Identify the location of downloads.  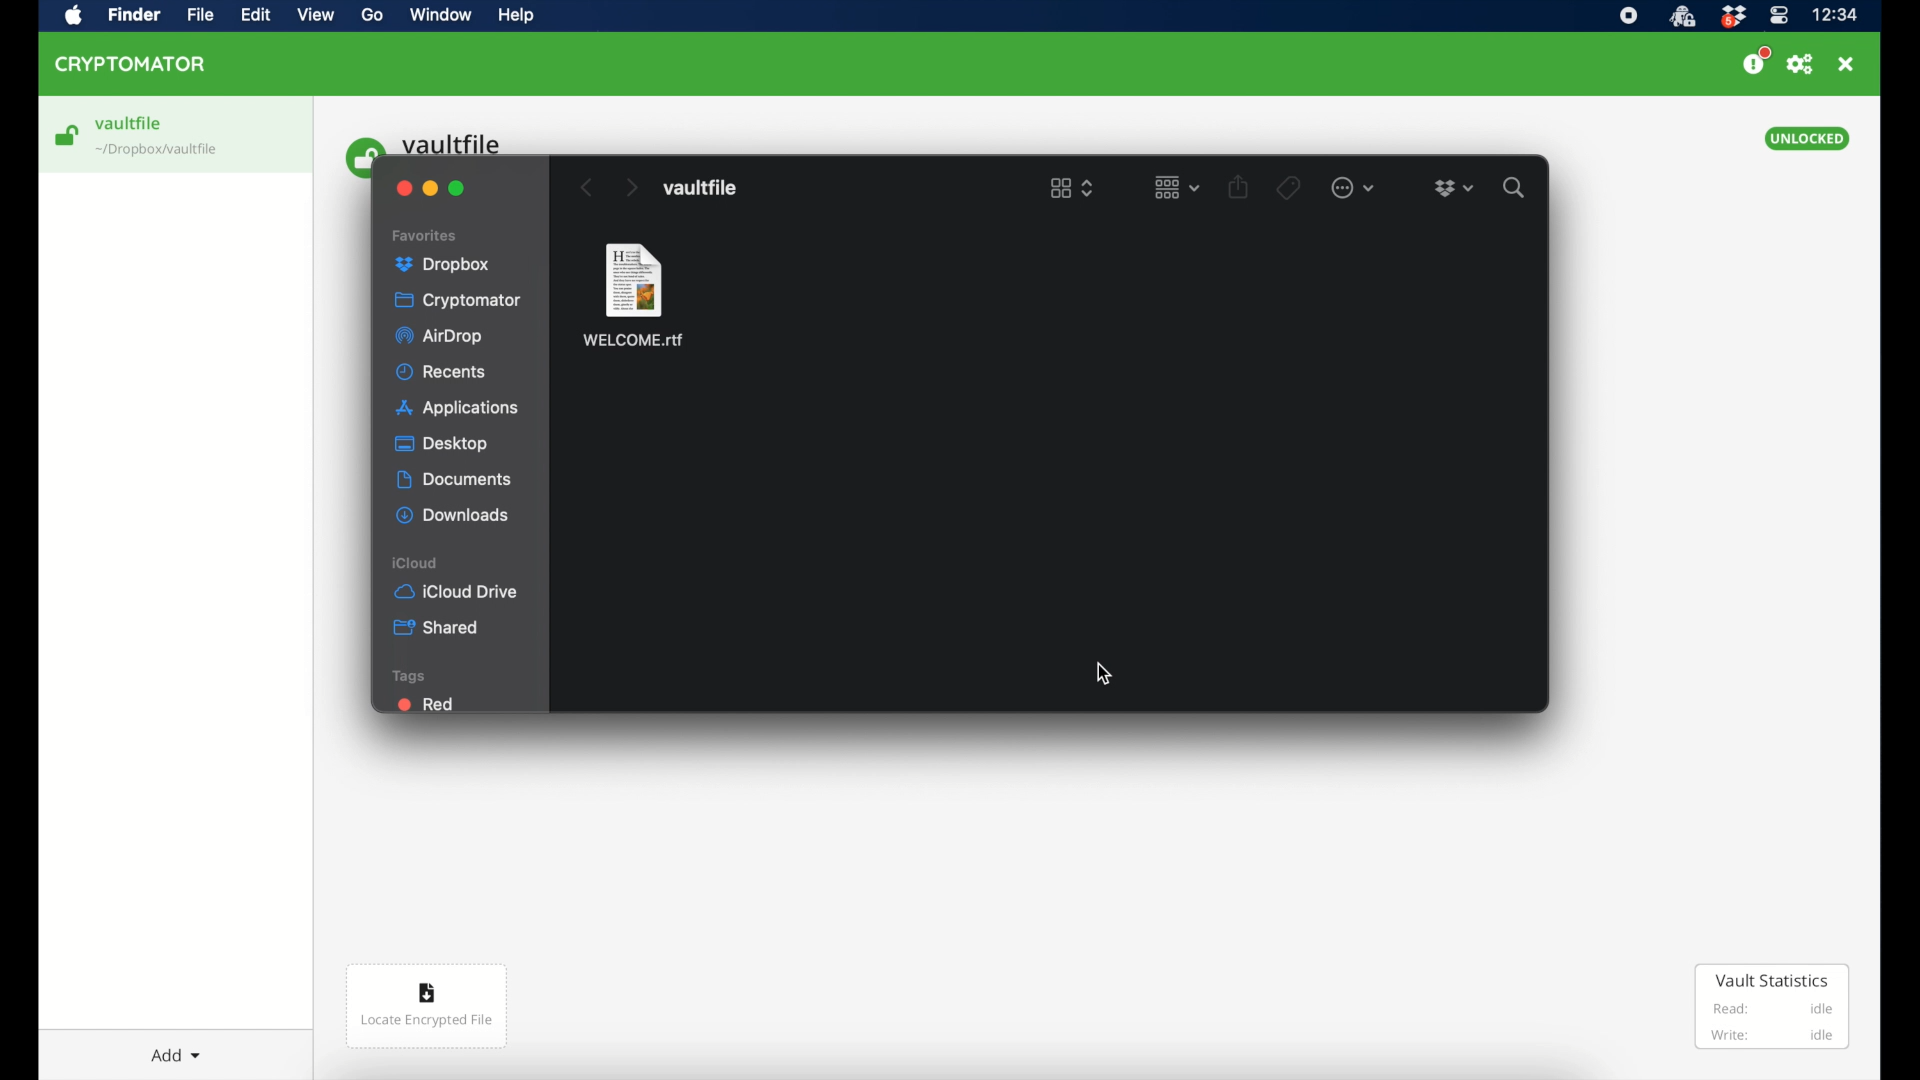
(455, 516).